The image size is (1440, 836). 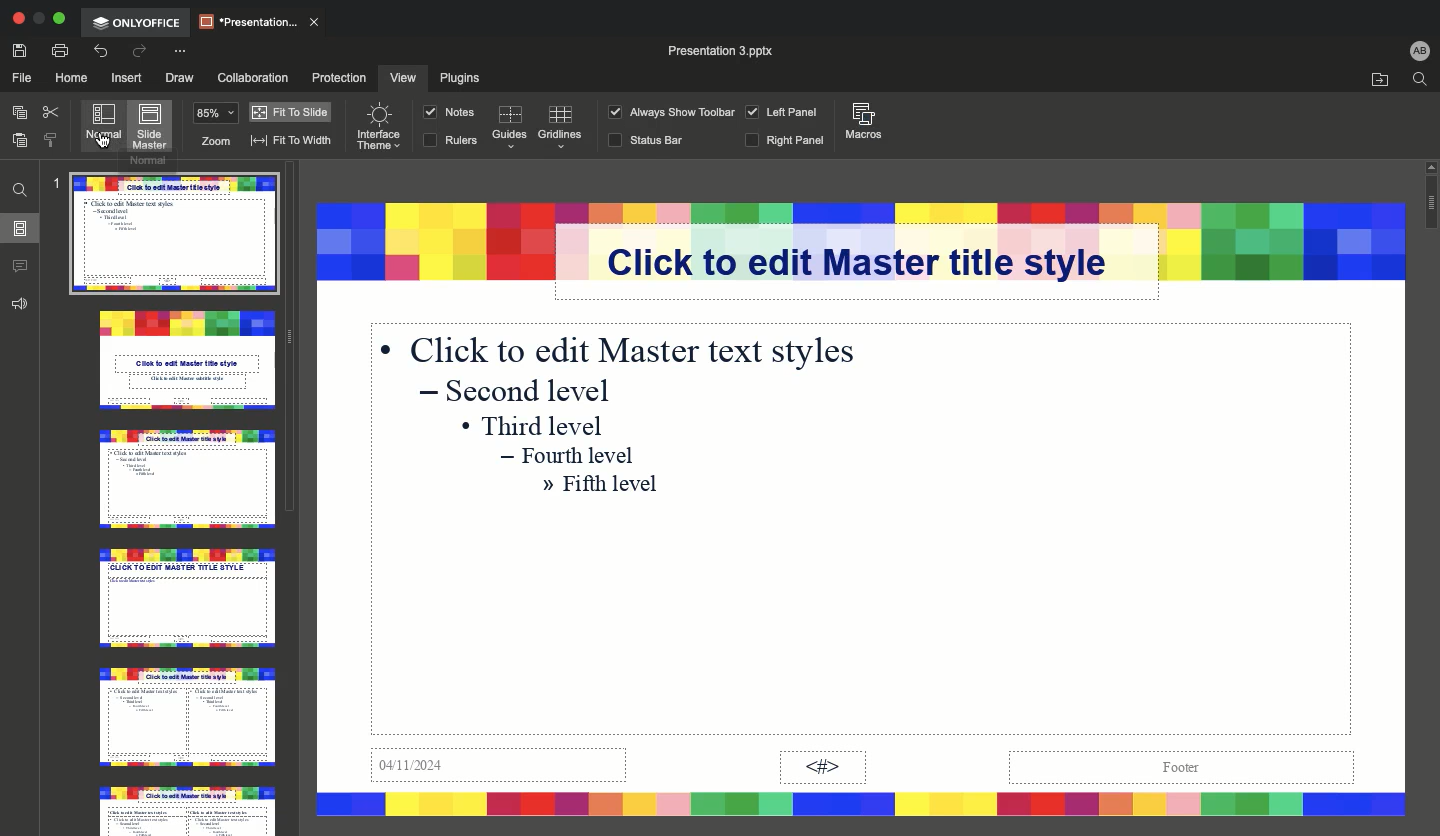 I want to click on Click to edit Master title style, so click(x=877, y=261).